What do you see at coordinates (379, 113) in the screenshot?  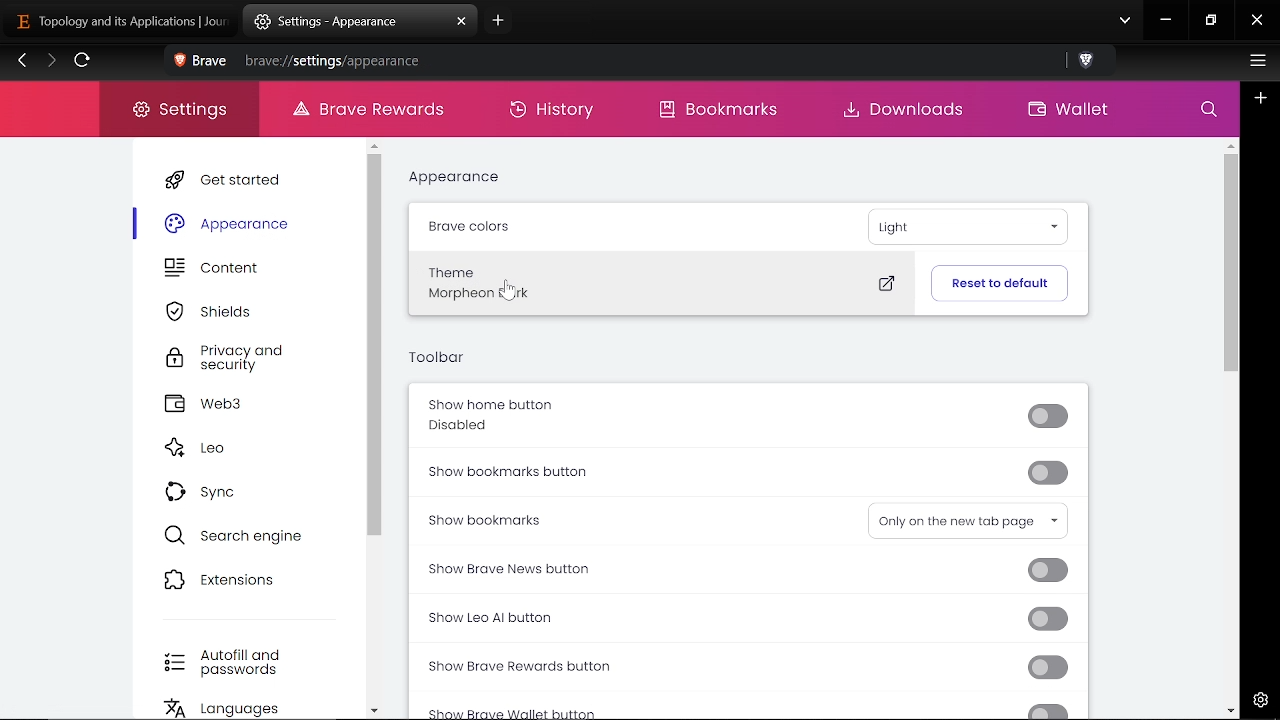 I see `Brave rewards` at bounding box center [379, 113].